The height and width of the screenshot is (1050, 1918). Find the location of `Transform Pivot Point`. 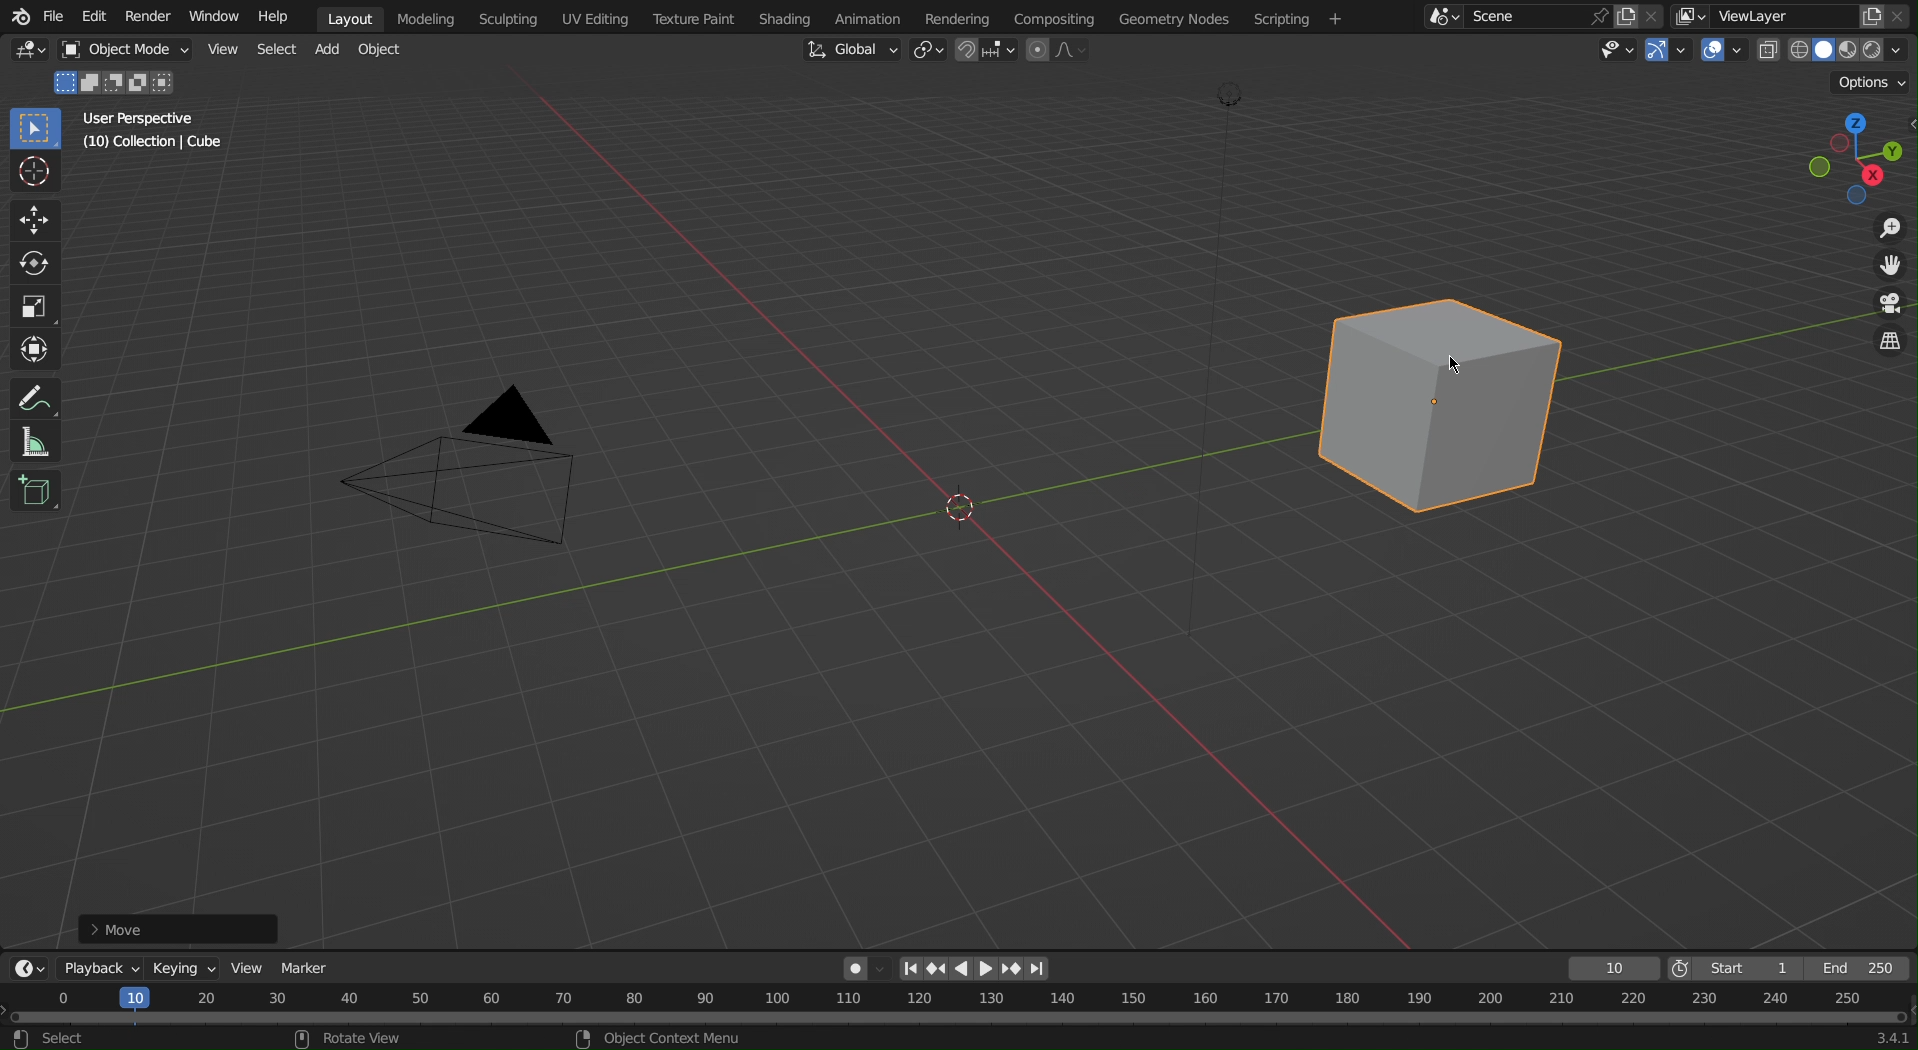

Transform Pivot Point is located at coordinates (932, 52).